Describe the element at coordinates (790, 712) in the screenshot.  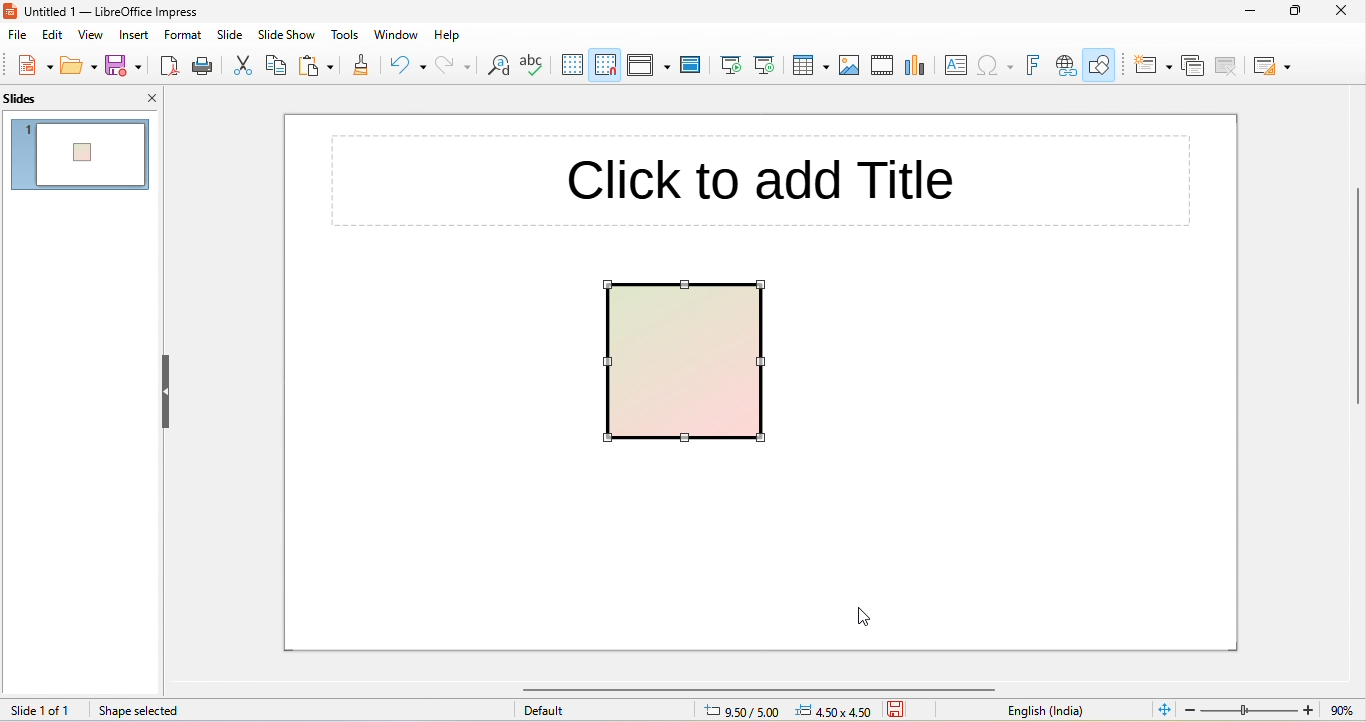
I see `cursor position ` at that location.